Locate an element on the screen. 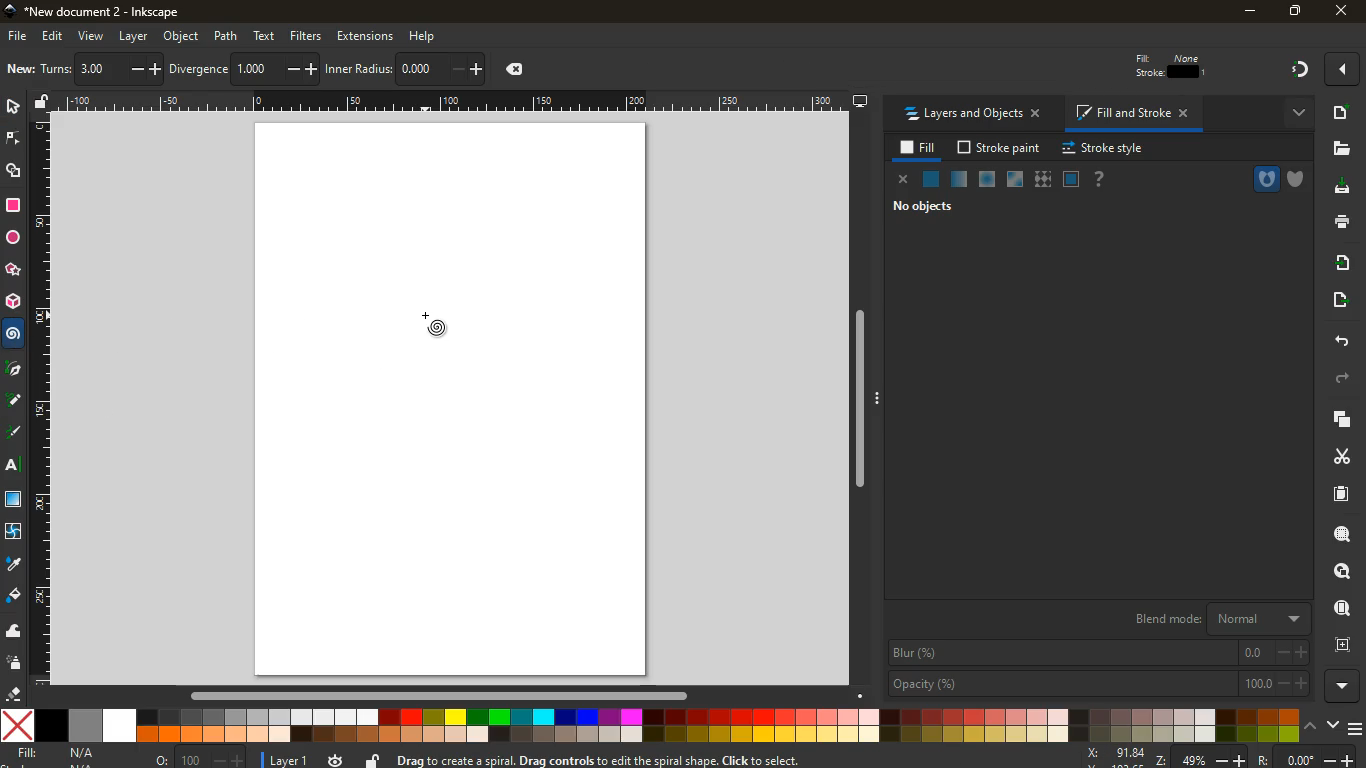 The image size is (1366, 768). spray is located at coordinates (13, 665).